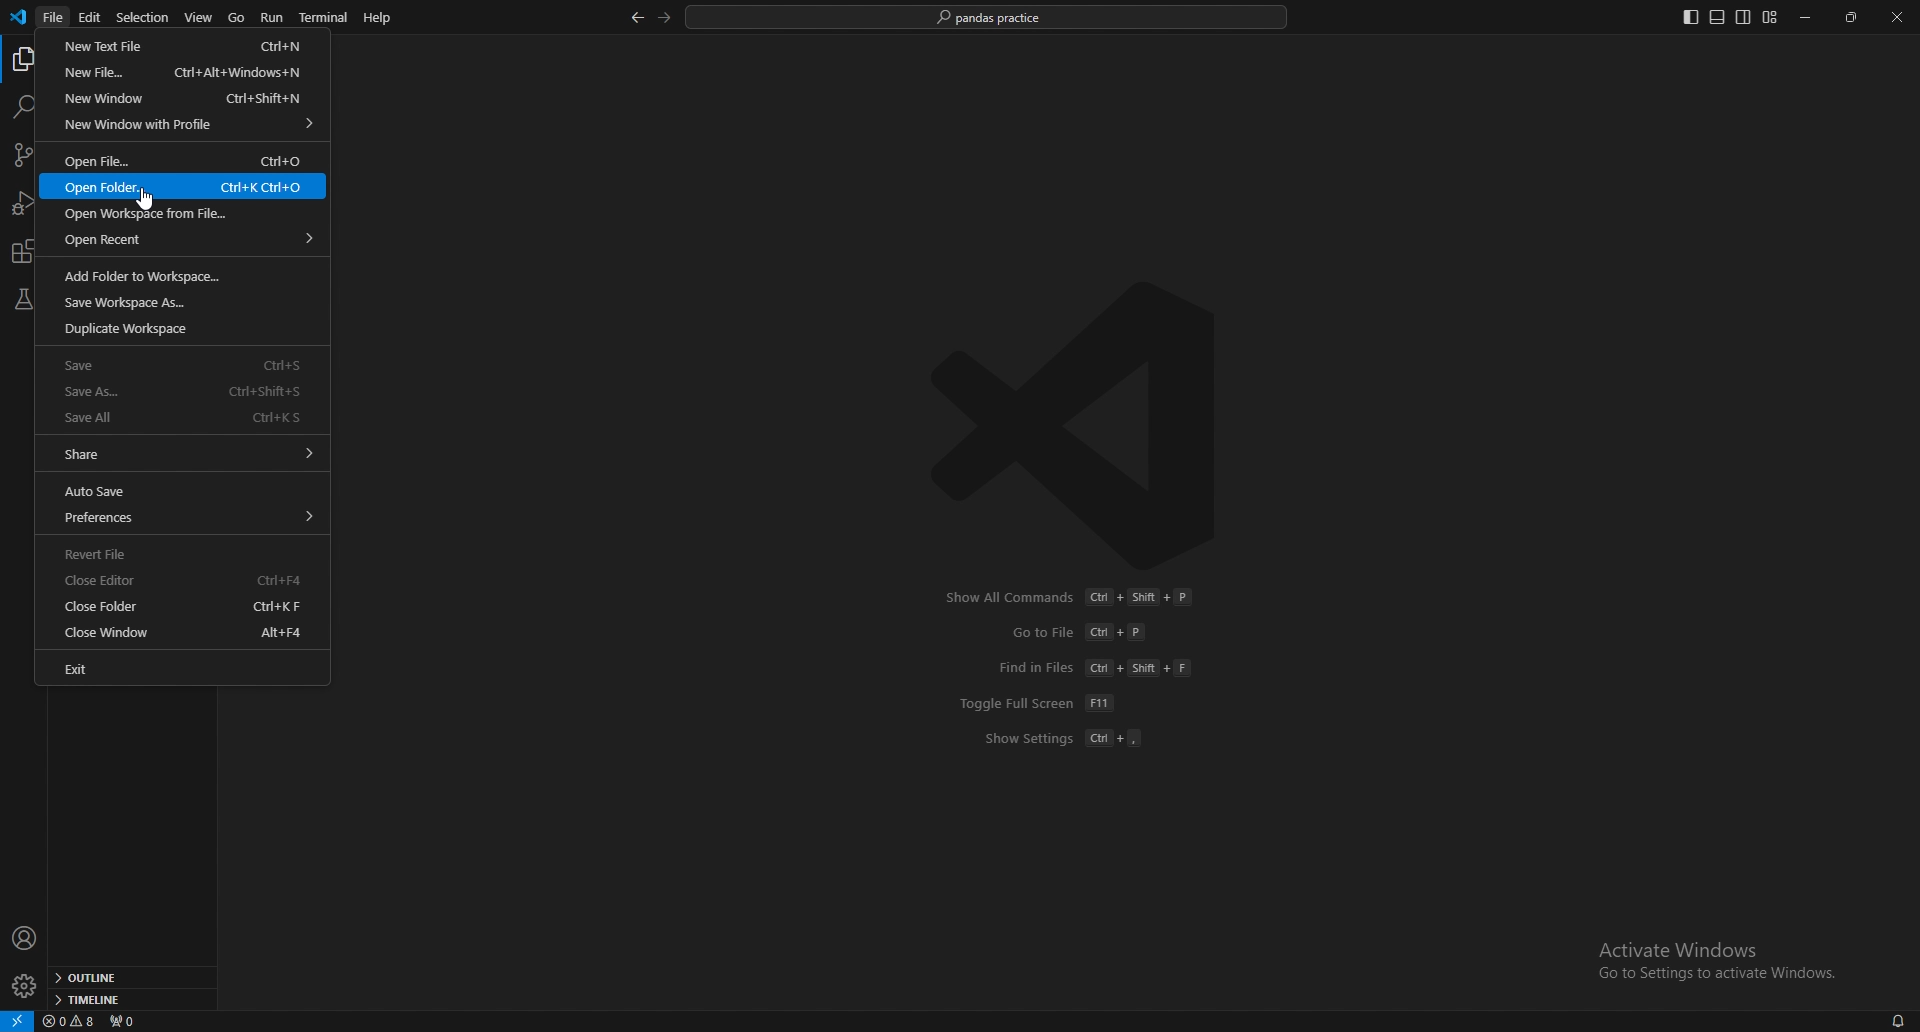 The image size is (1920, 1032). I want to click on file, so click(54, 17).